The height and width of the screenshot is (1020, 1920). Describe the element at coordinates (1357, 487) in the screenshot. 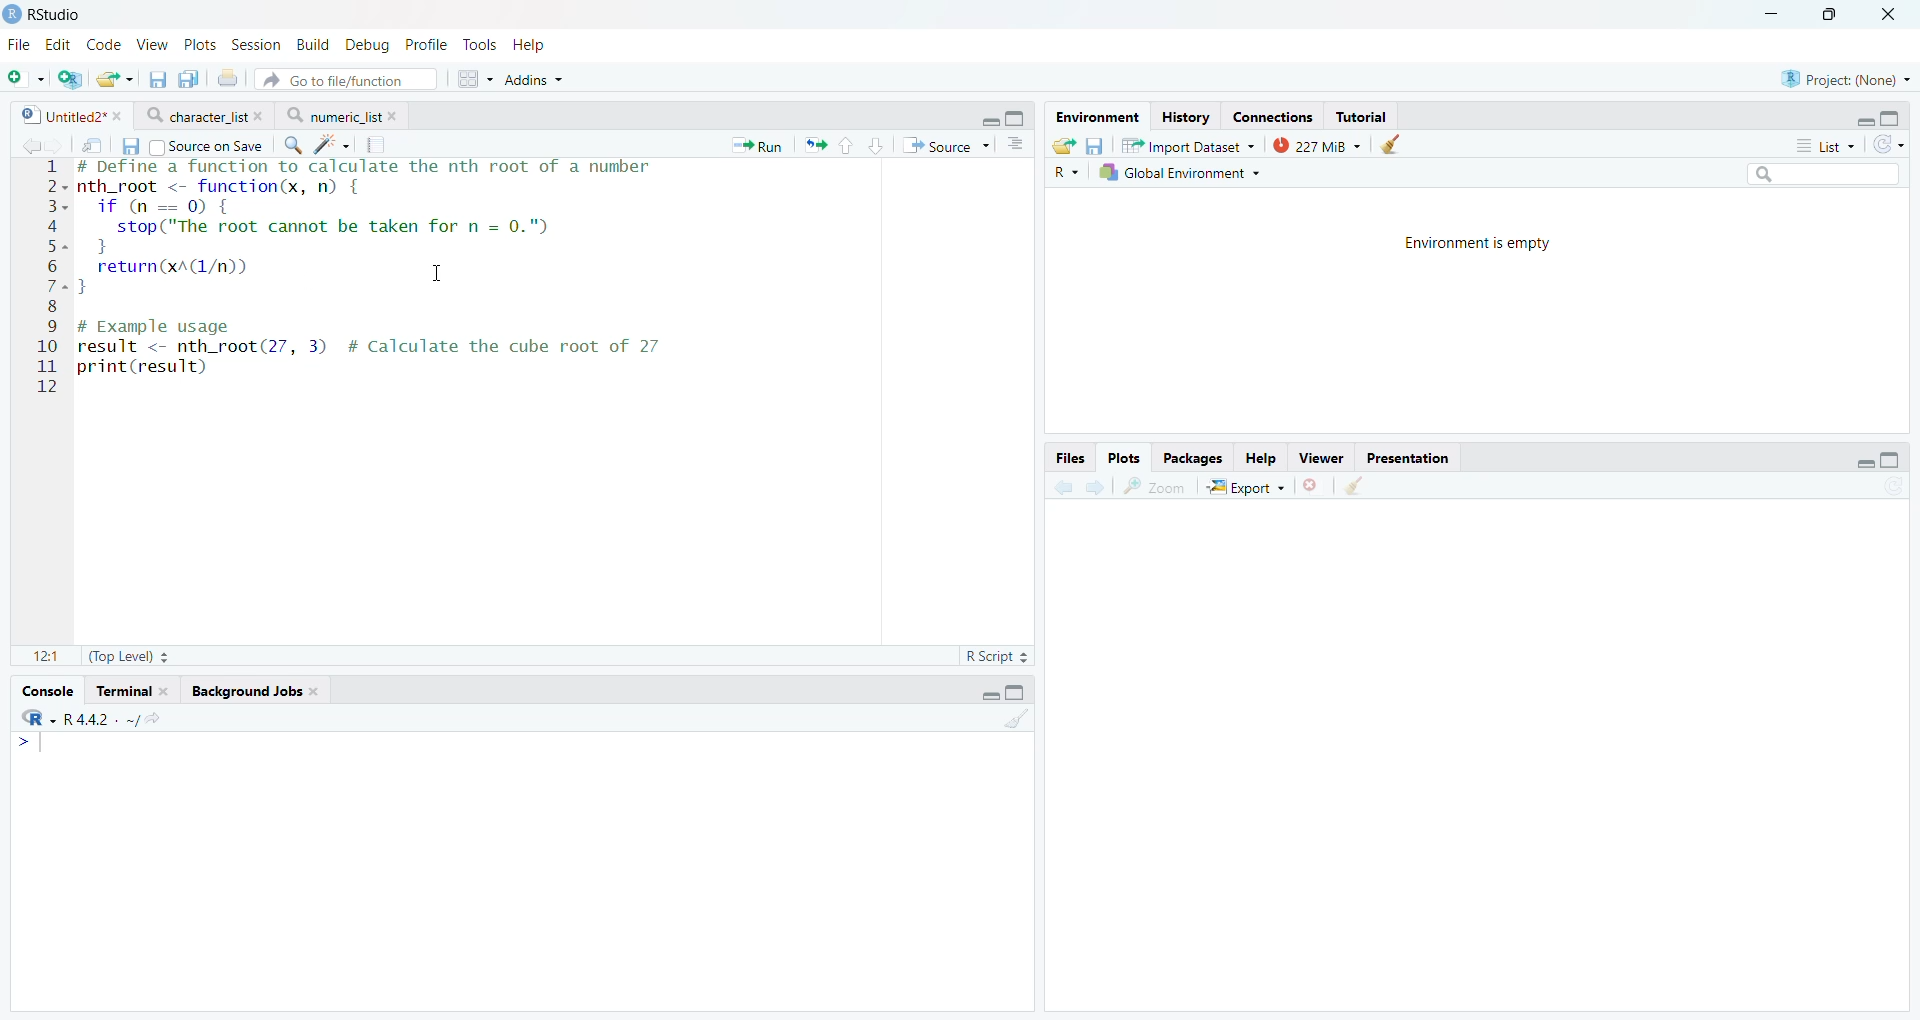

I see `Clear` at that location.